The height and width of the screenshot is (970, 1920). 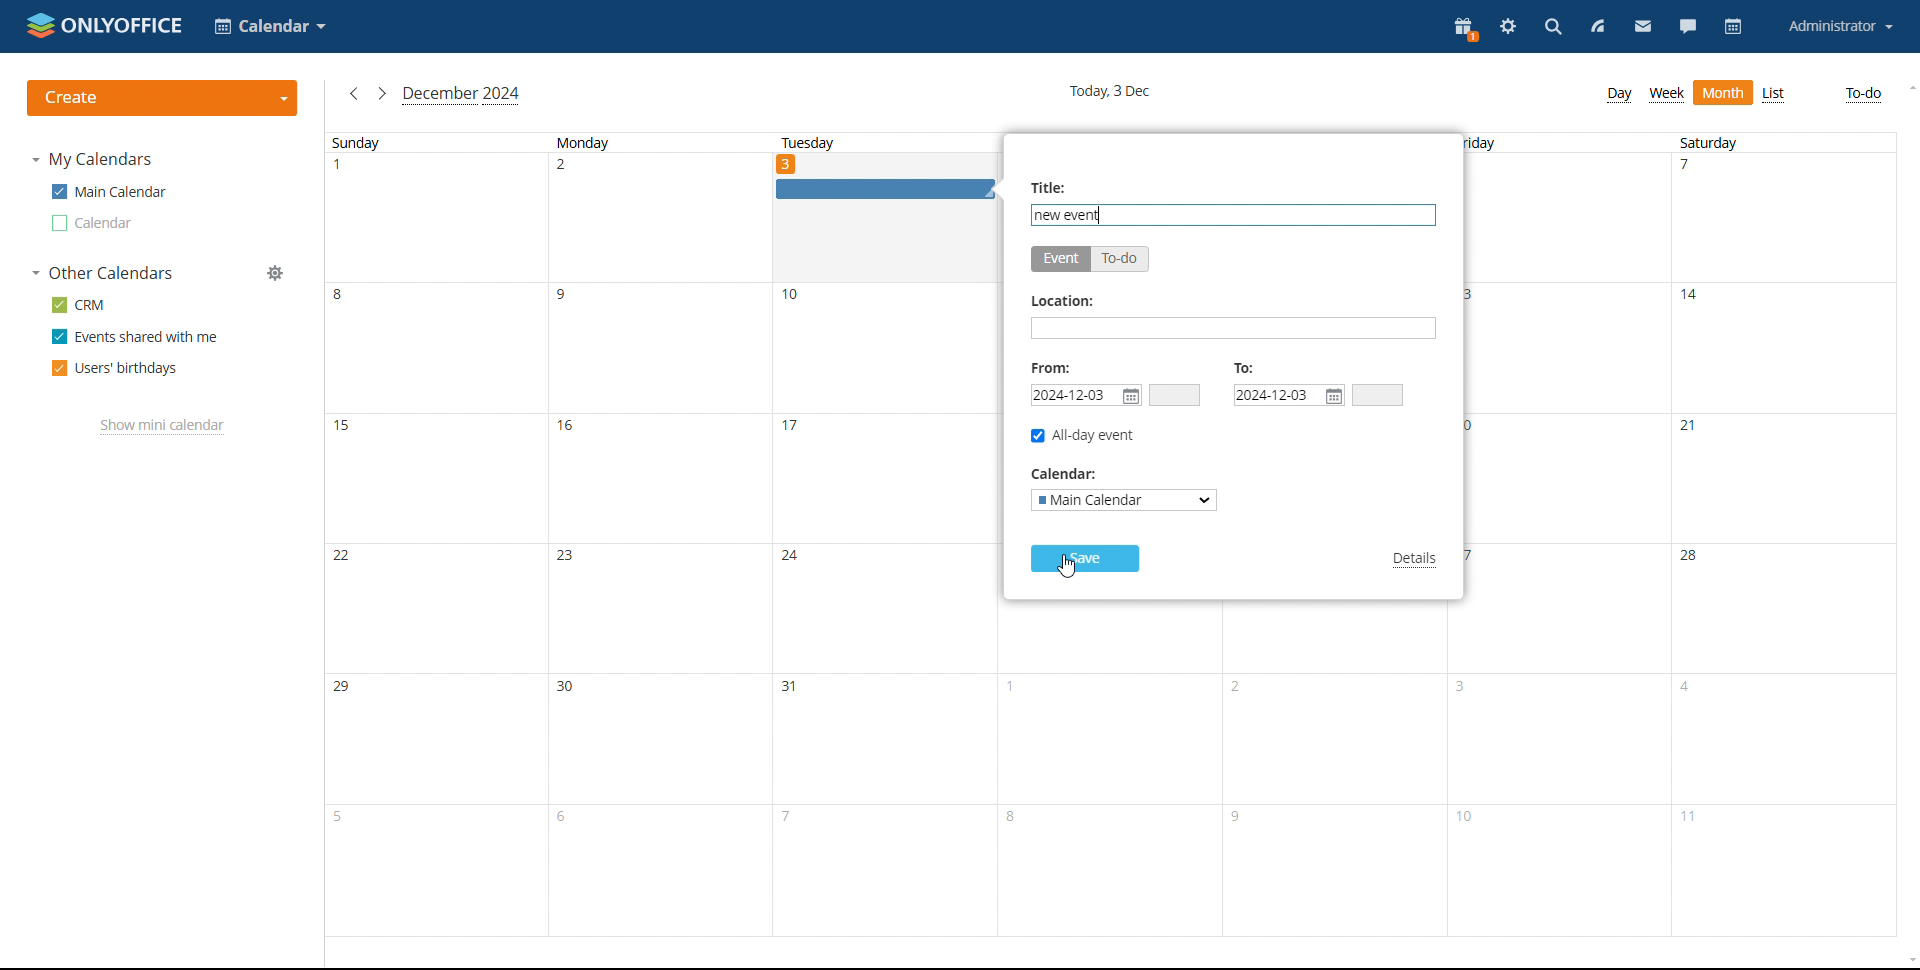 I want to click on mail, so click(x=1644, y=28).